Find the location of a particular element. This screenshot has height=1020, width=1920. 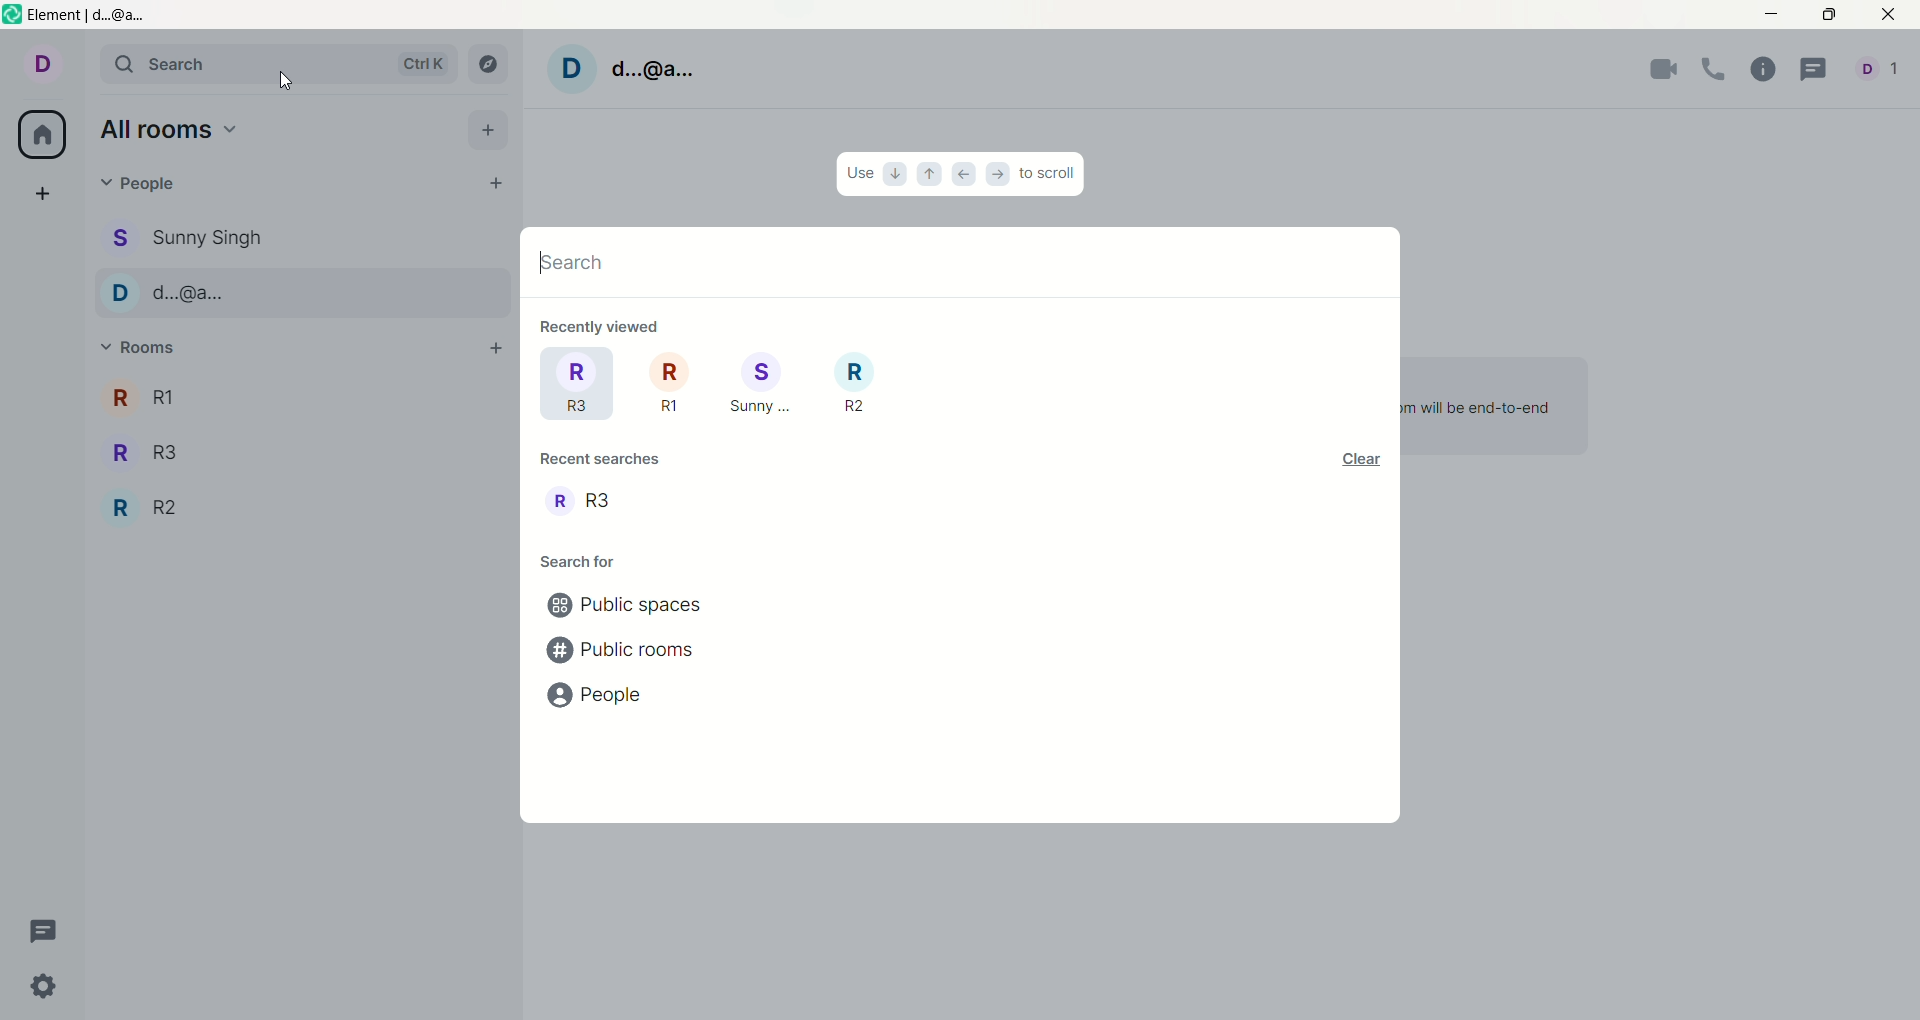

logo is located at coordinates (13, 17).